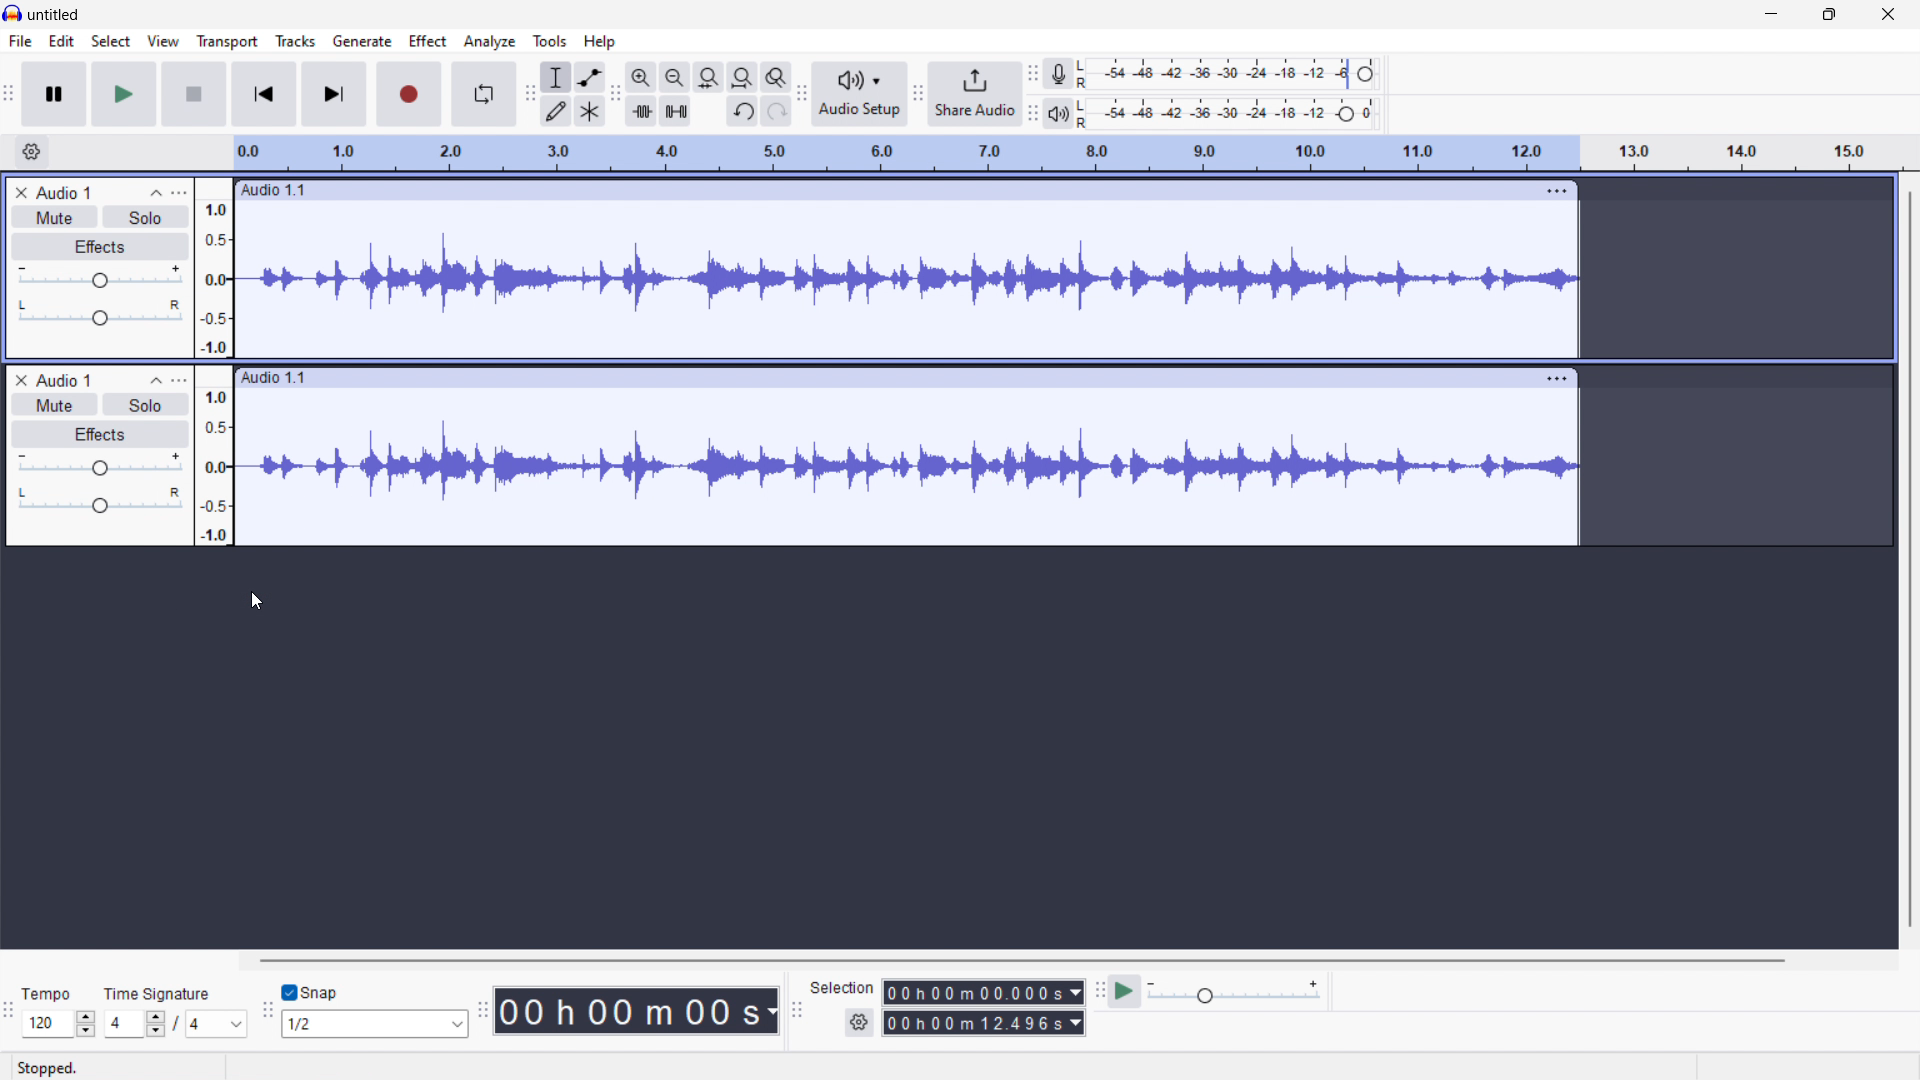  Describe the element at coordinates (43, 994) in the screenshot. I see `Tempo` at that location.